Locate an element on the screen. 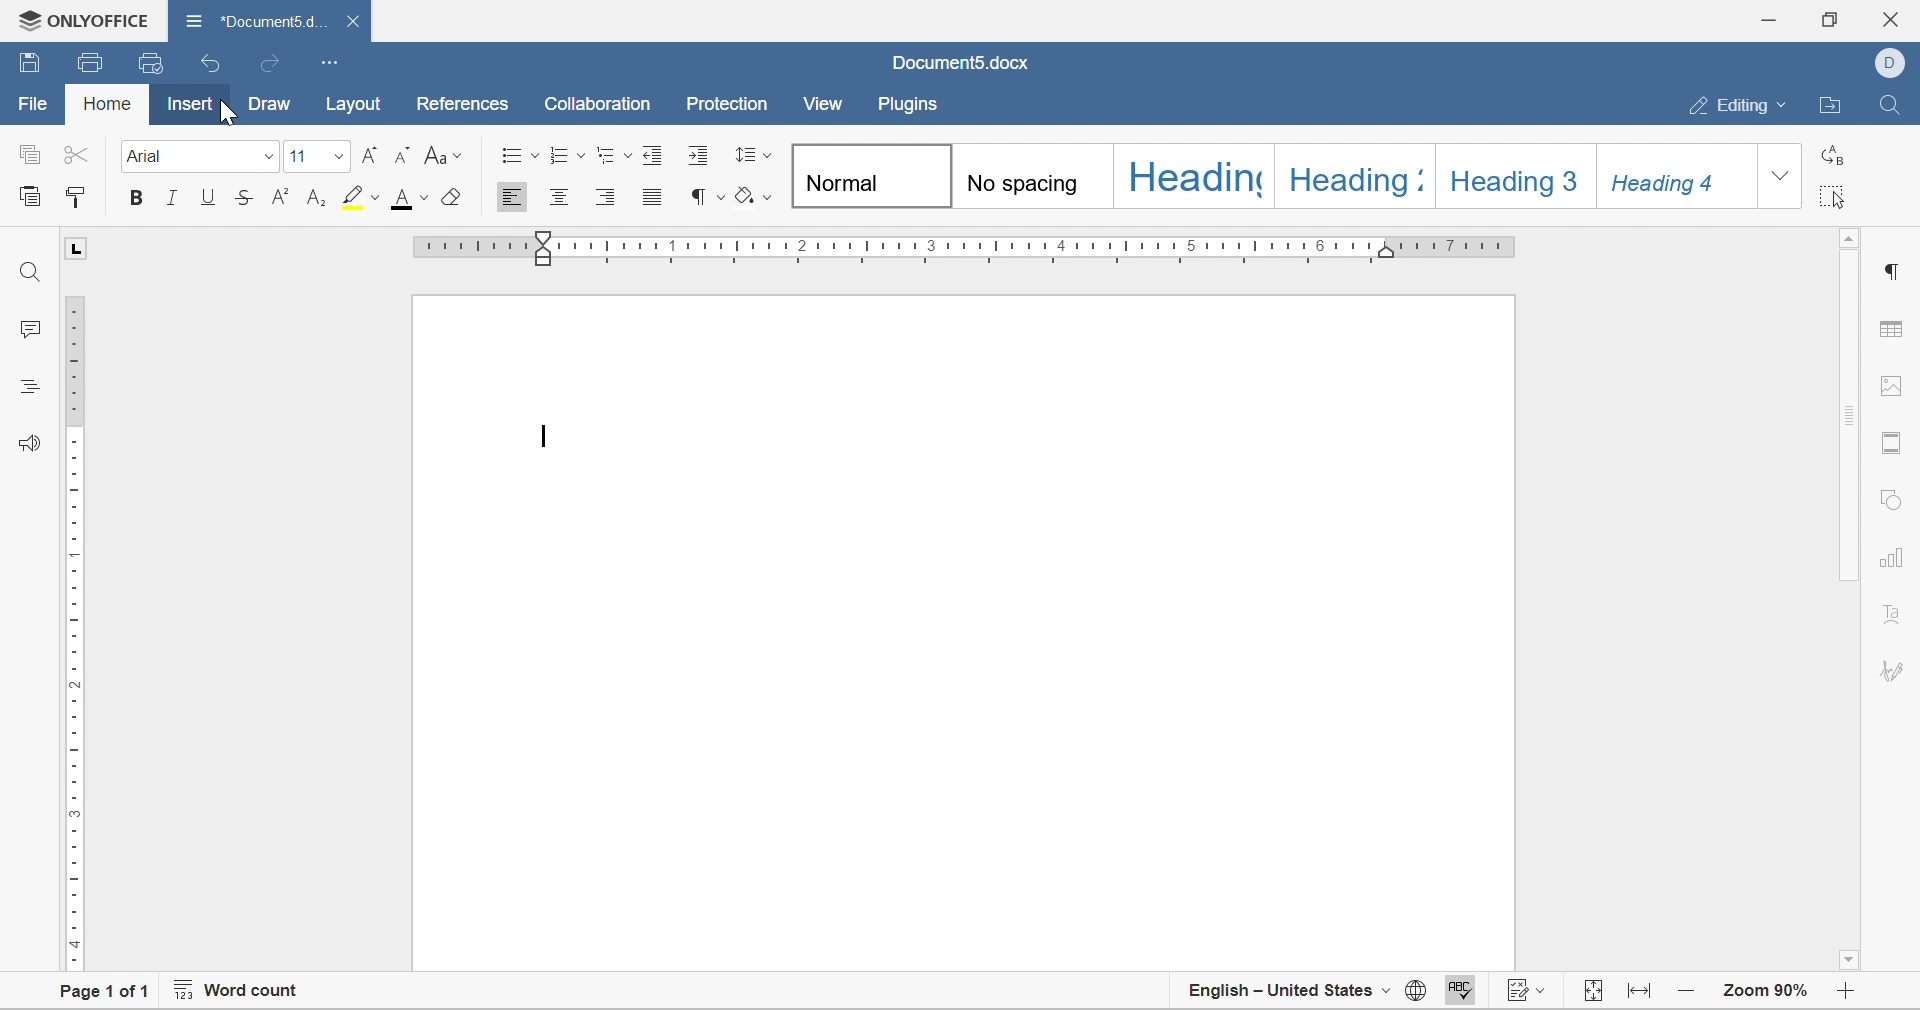  strikethrough is located at coordinates (246, 199).